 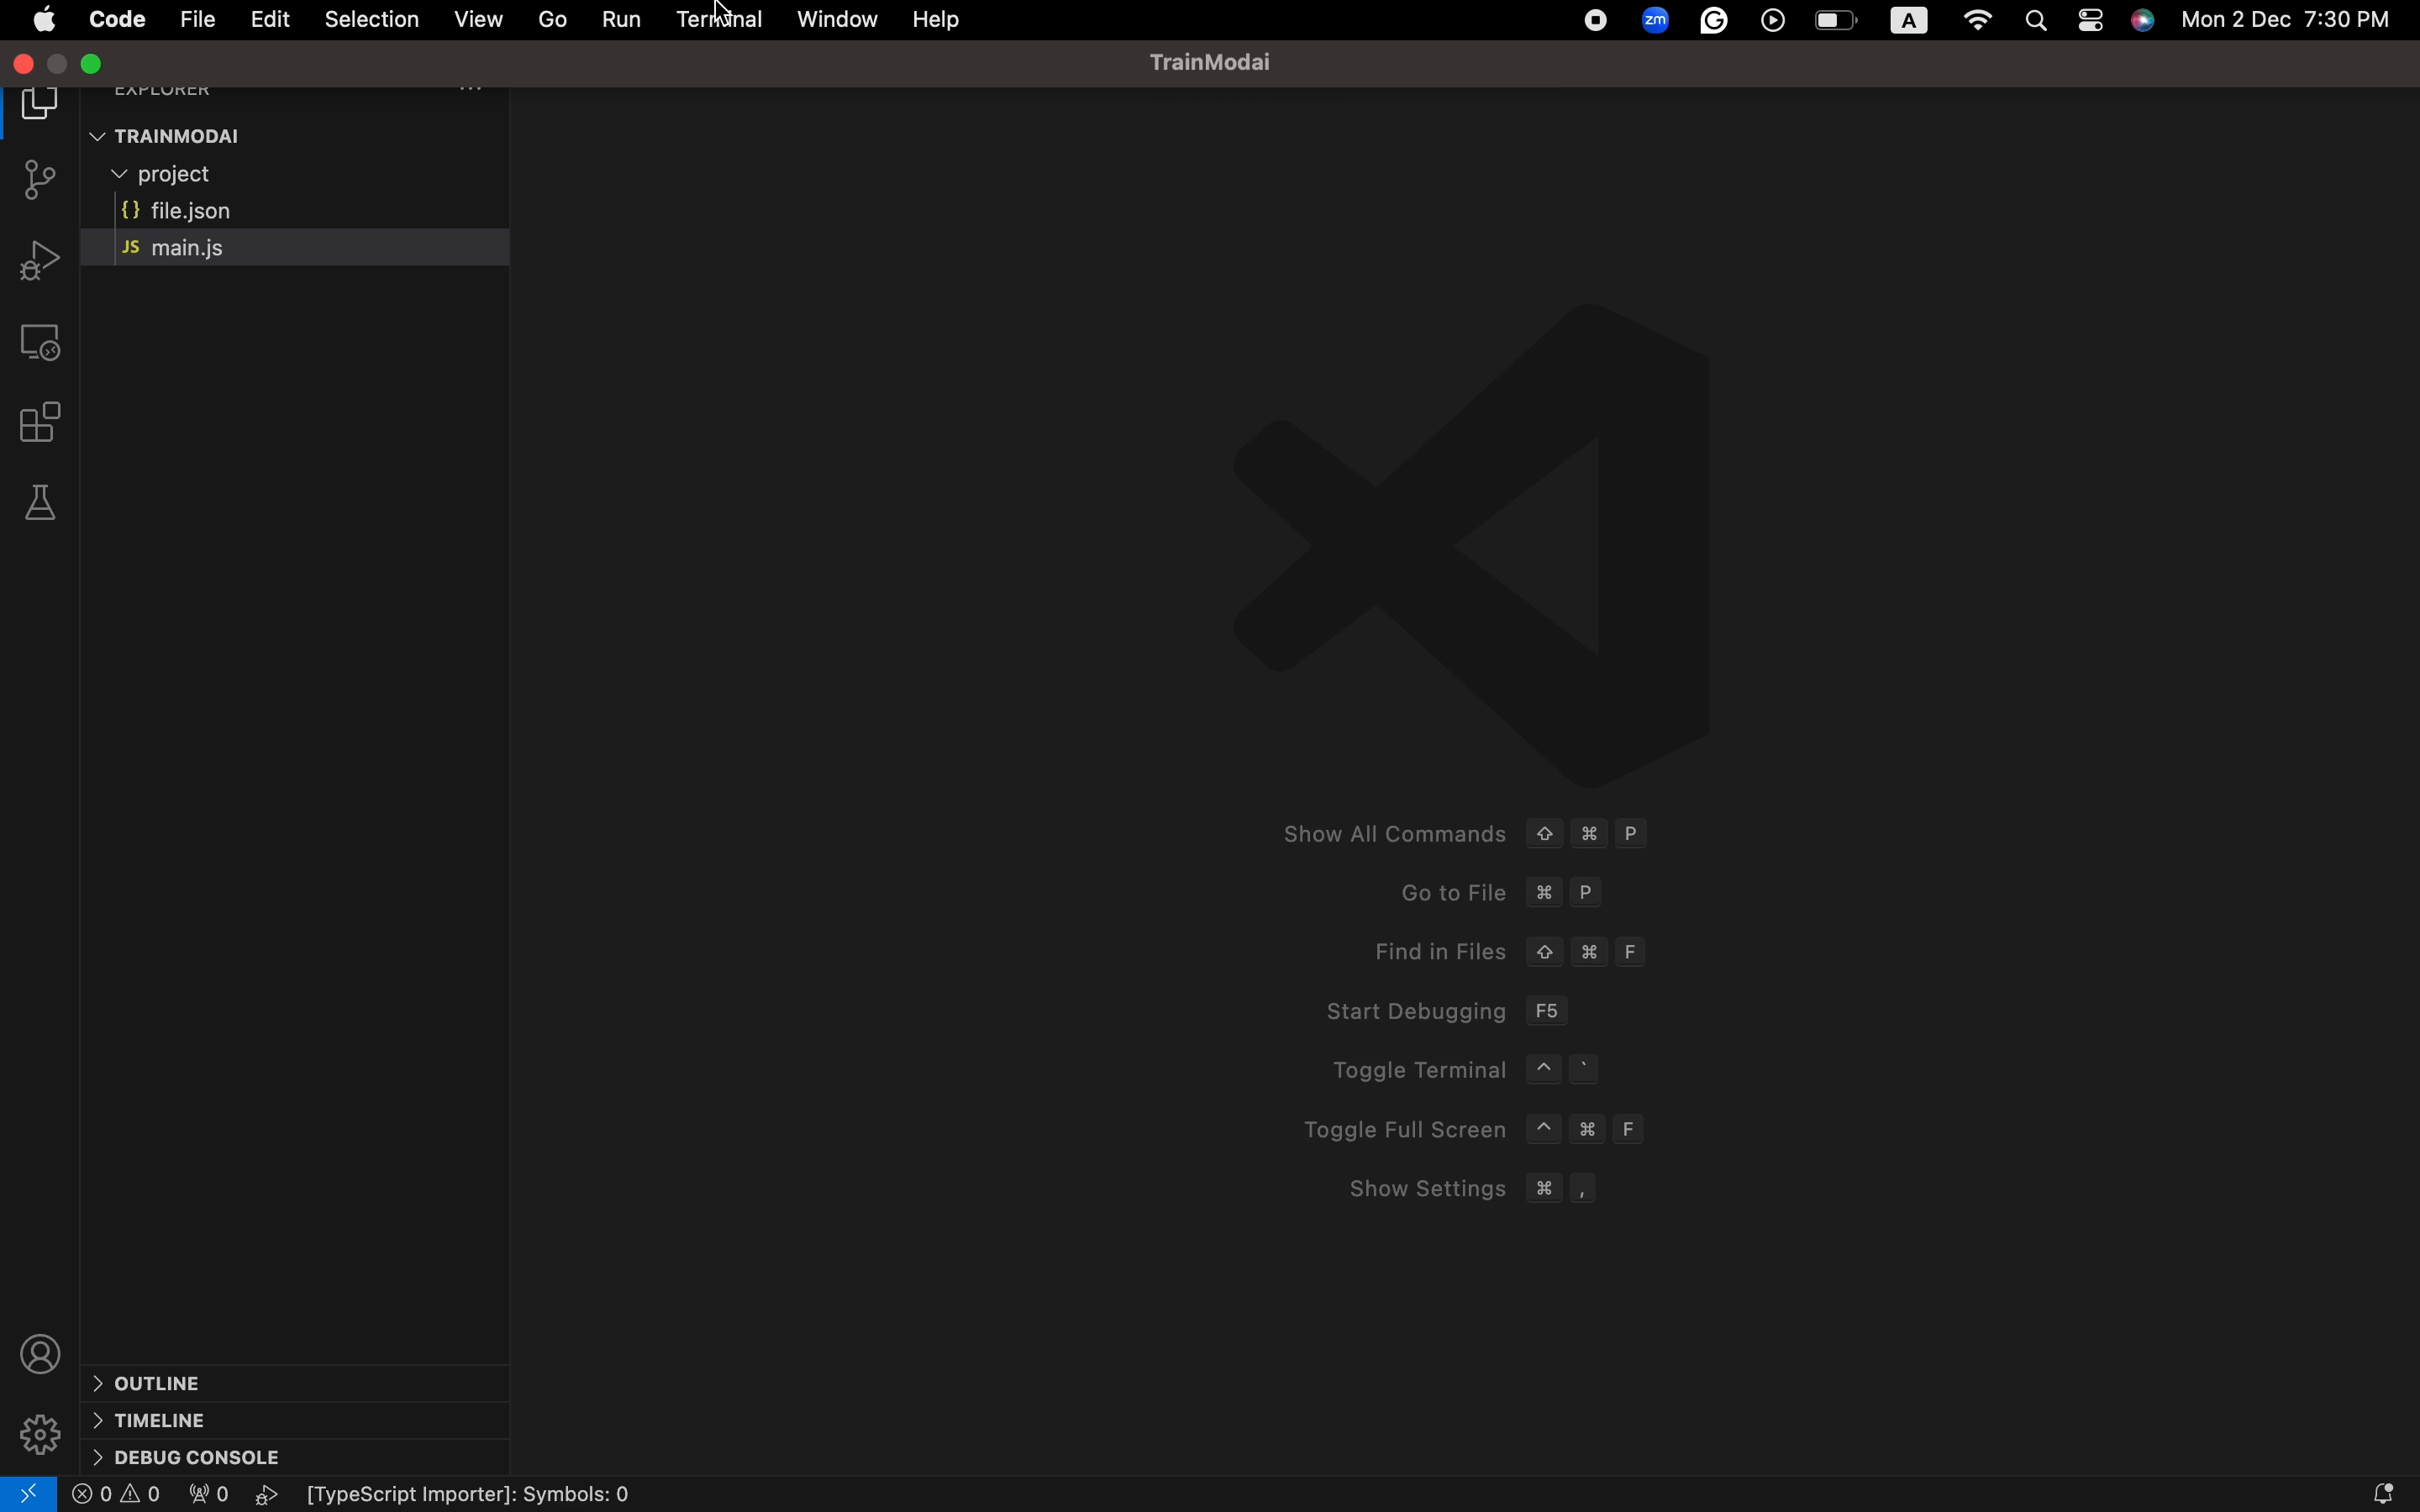 What do you see at coordinates (2302, 24) in the screenshot?
I see `Date` at bounding box center [2302, 24].